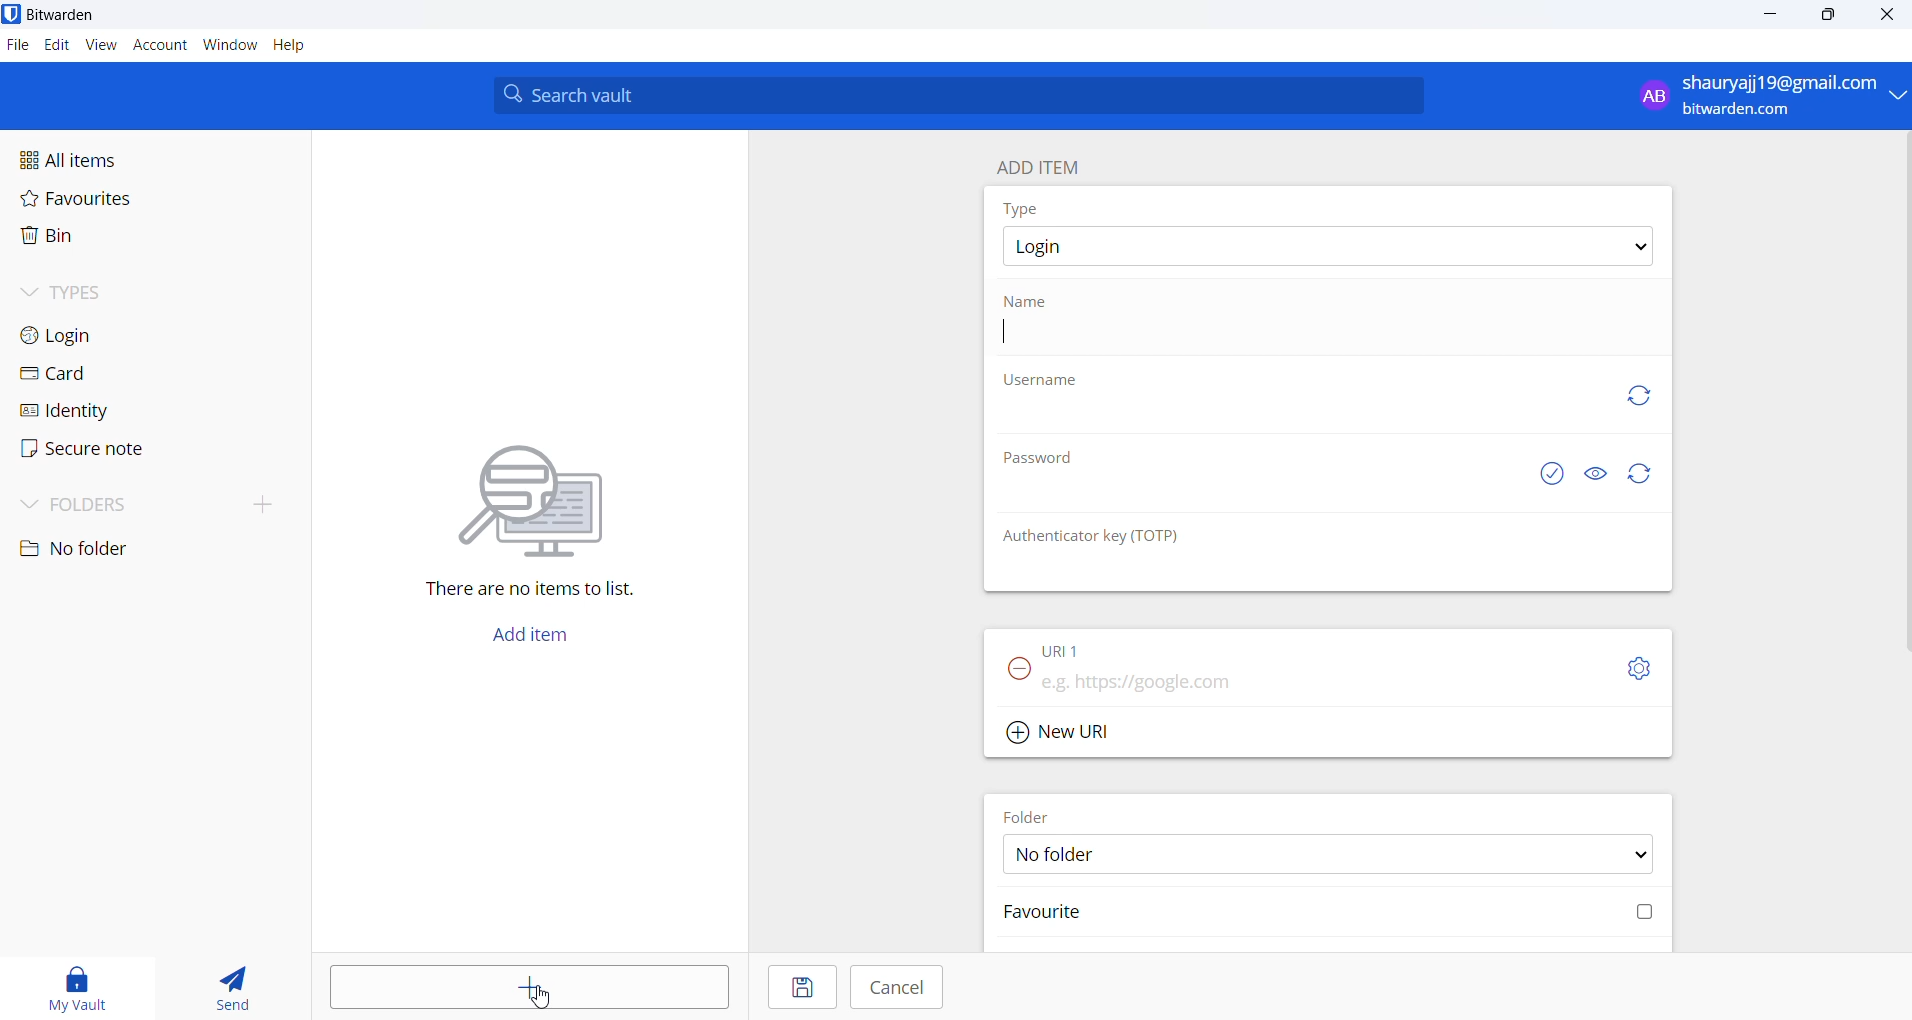 The height and width of the screenshot is (1020, 1912). Describe the element at coordinates (1020, 672) in the screenshot. I see `remove URL` at that location.